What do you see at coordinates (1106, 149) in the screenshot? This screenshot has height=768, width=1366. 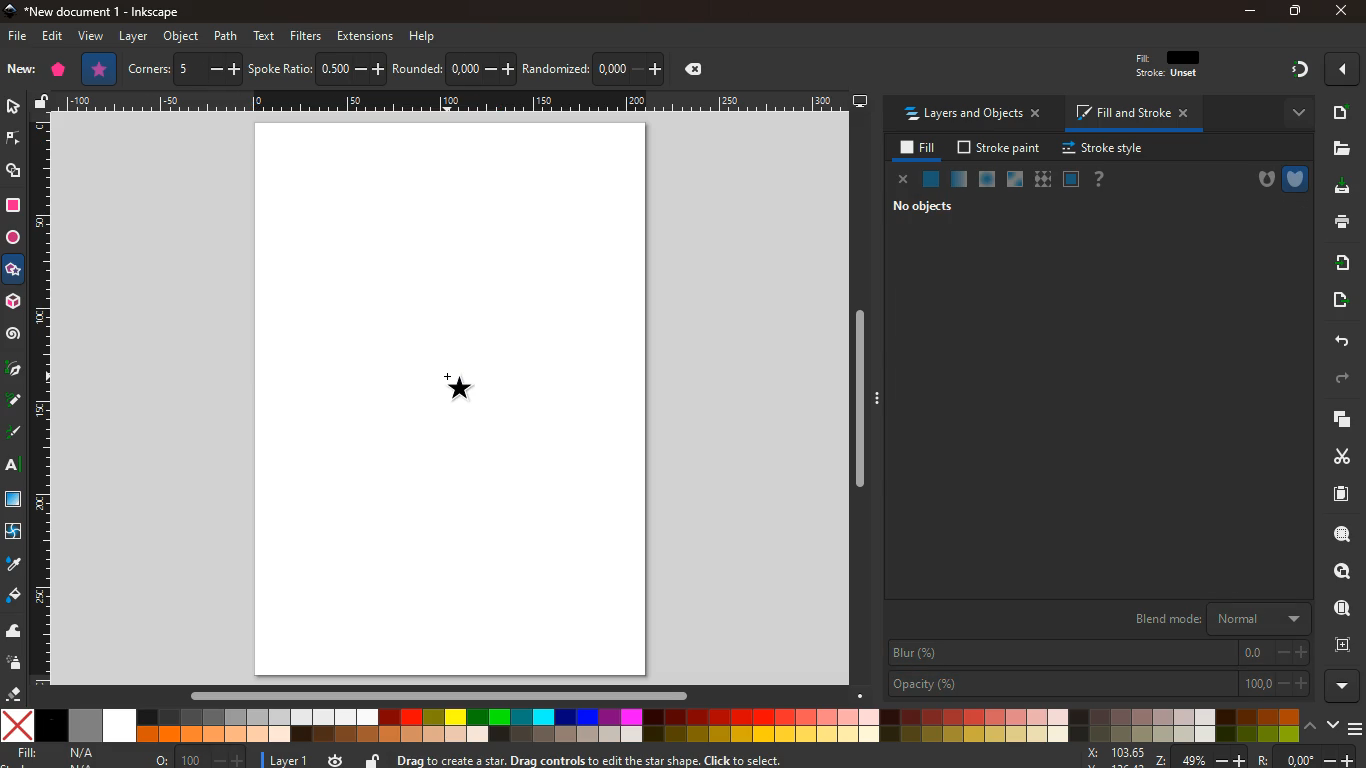 I see `stroke style` at bounding box center [1106, 149].